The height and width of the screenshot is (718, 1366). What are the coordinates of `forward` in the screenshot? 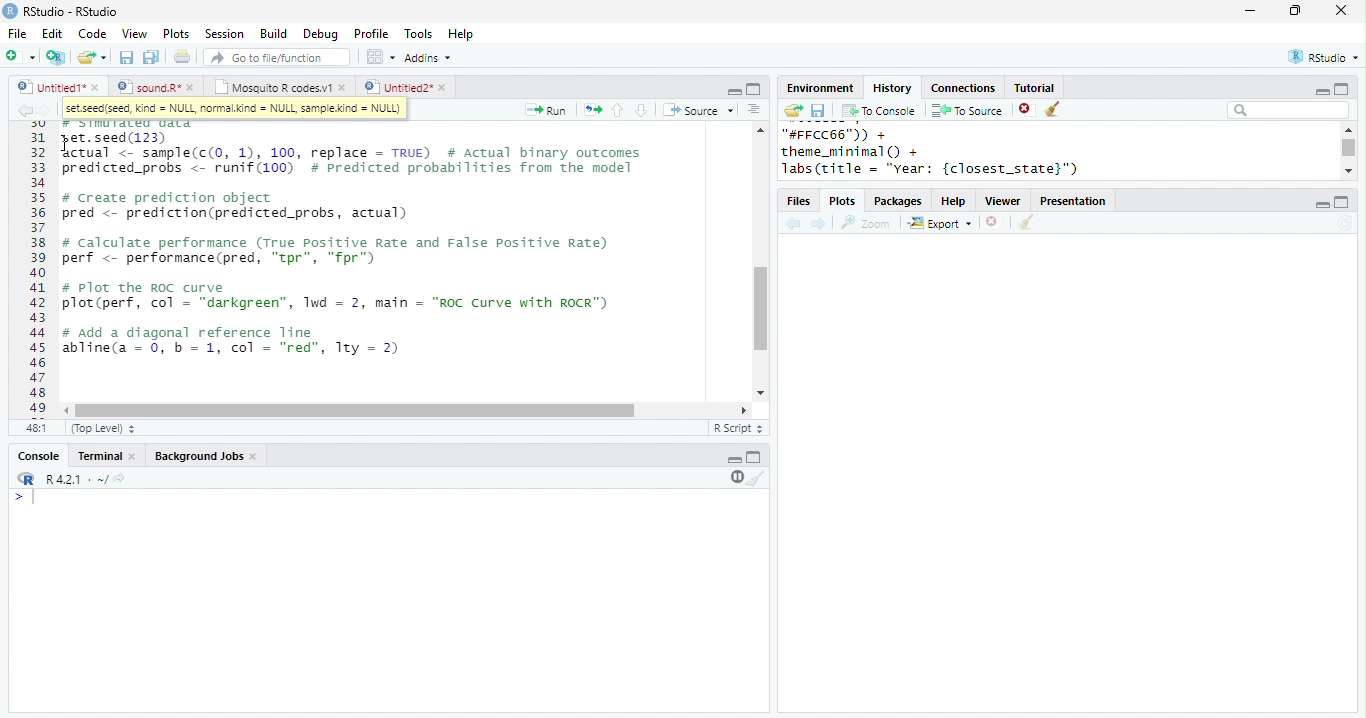 It's located at (44, 110).